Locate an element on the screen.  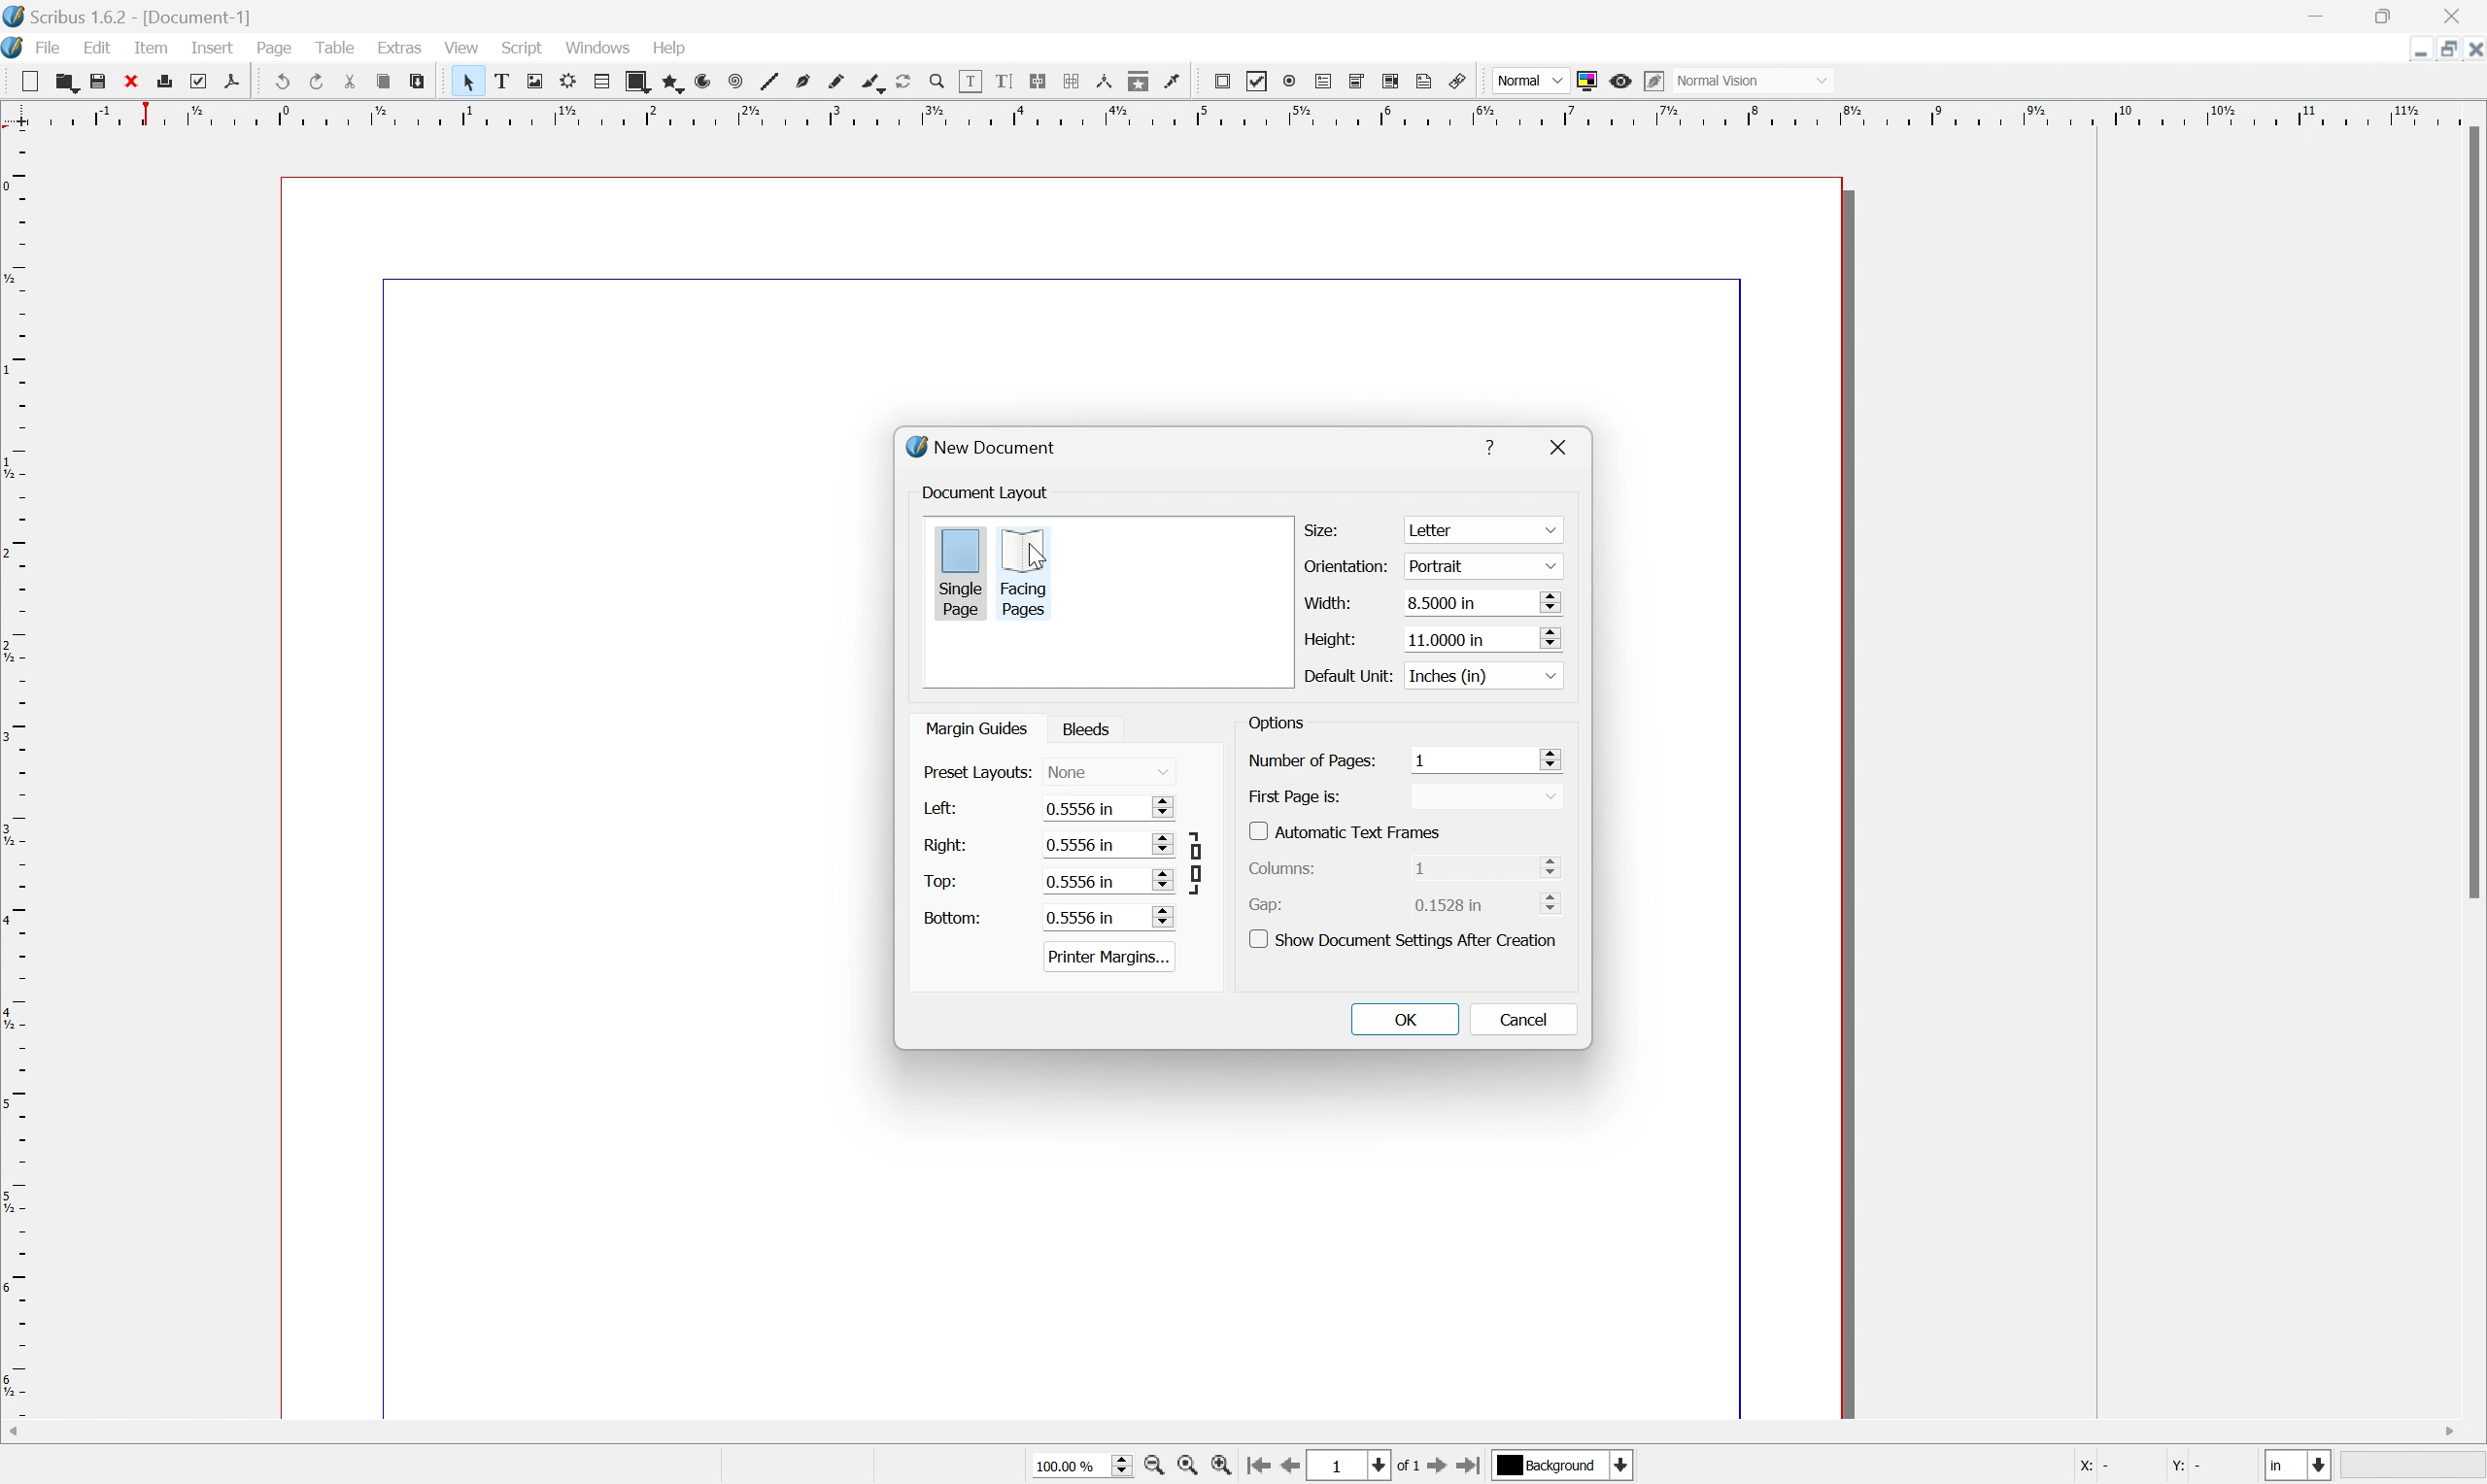
Undo is located at coordinates (280, 82).